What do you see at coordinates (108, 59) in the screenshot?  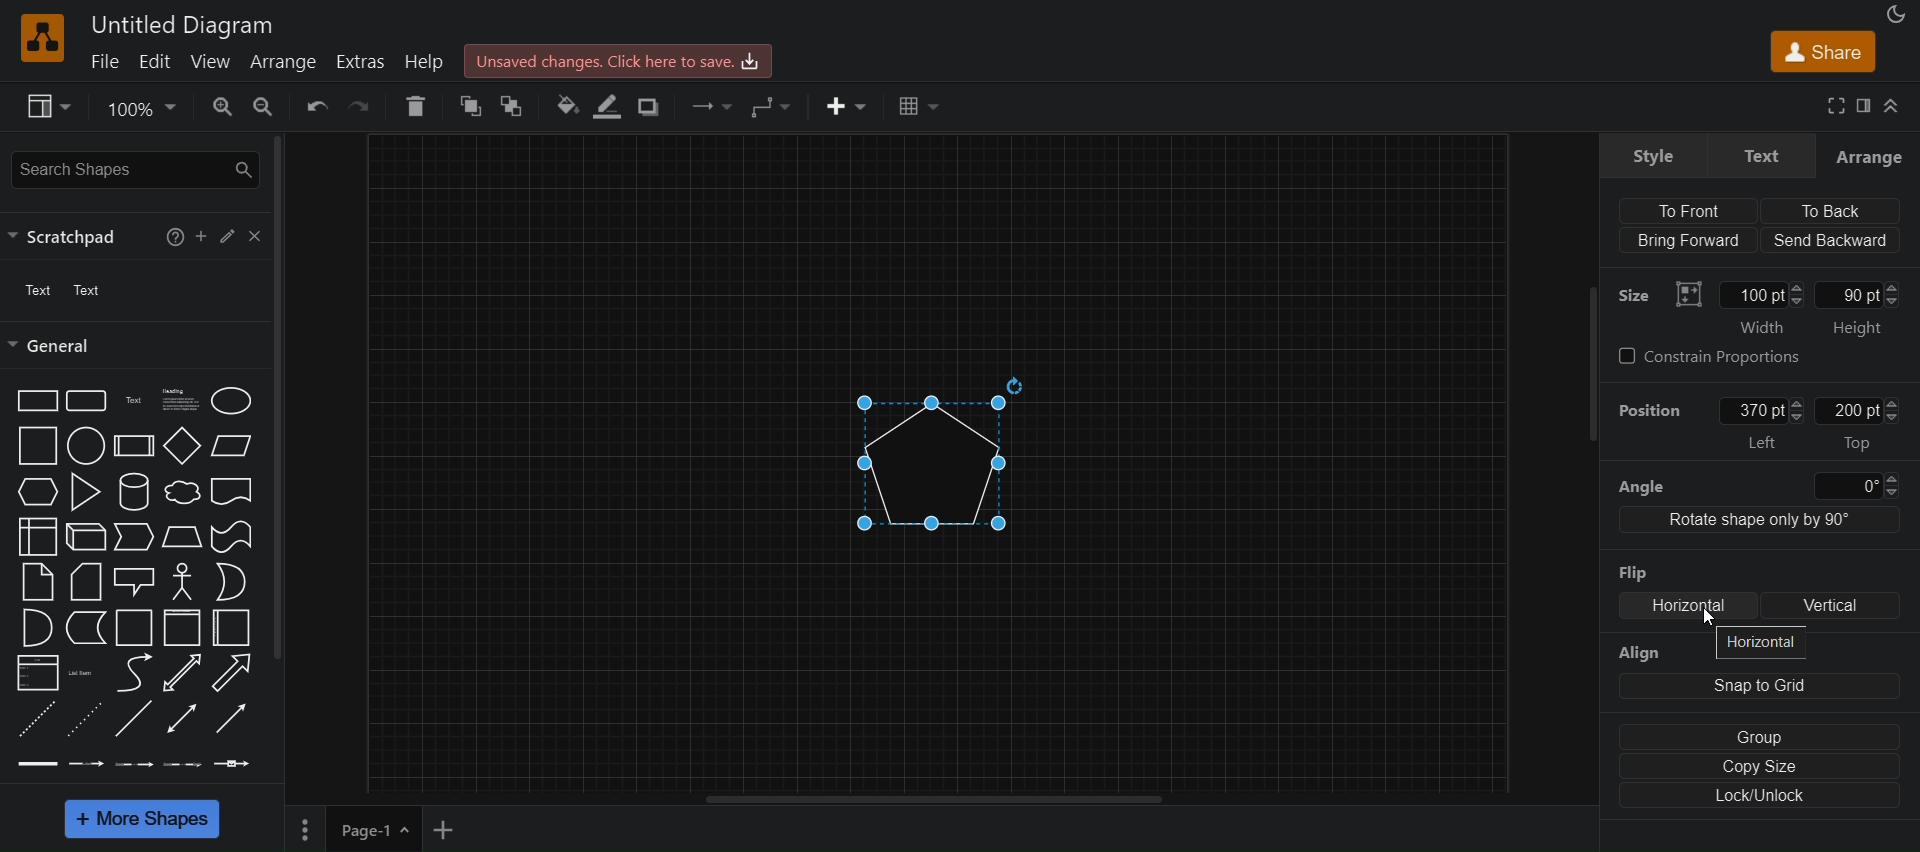 I see `file` at bounding box center [108, 59].